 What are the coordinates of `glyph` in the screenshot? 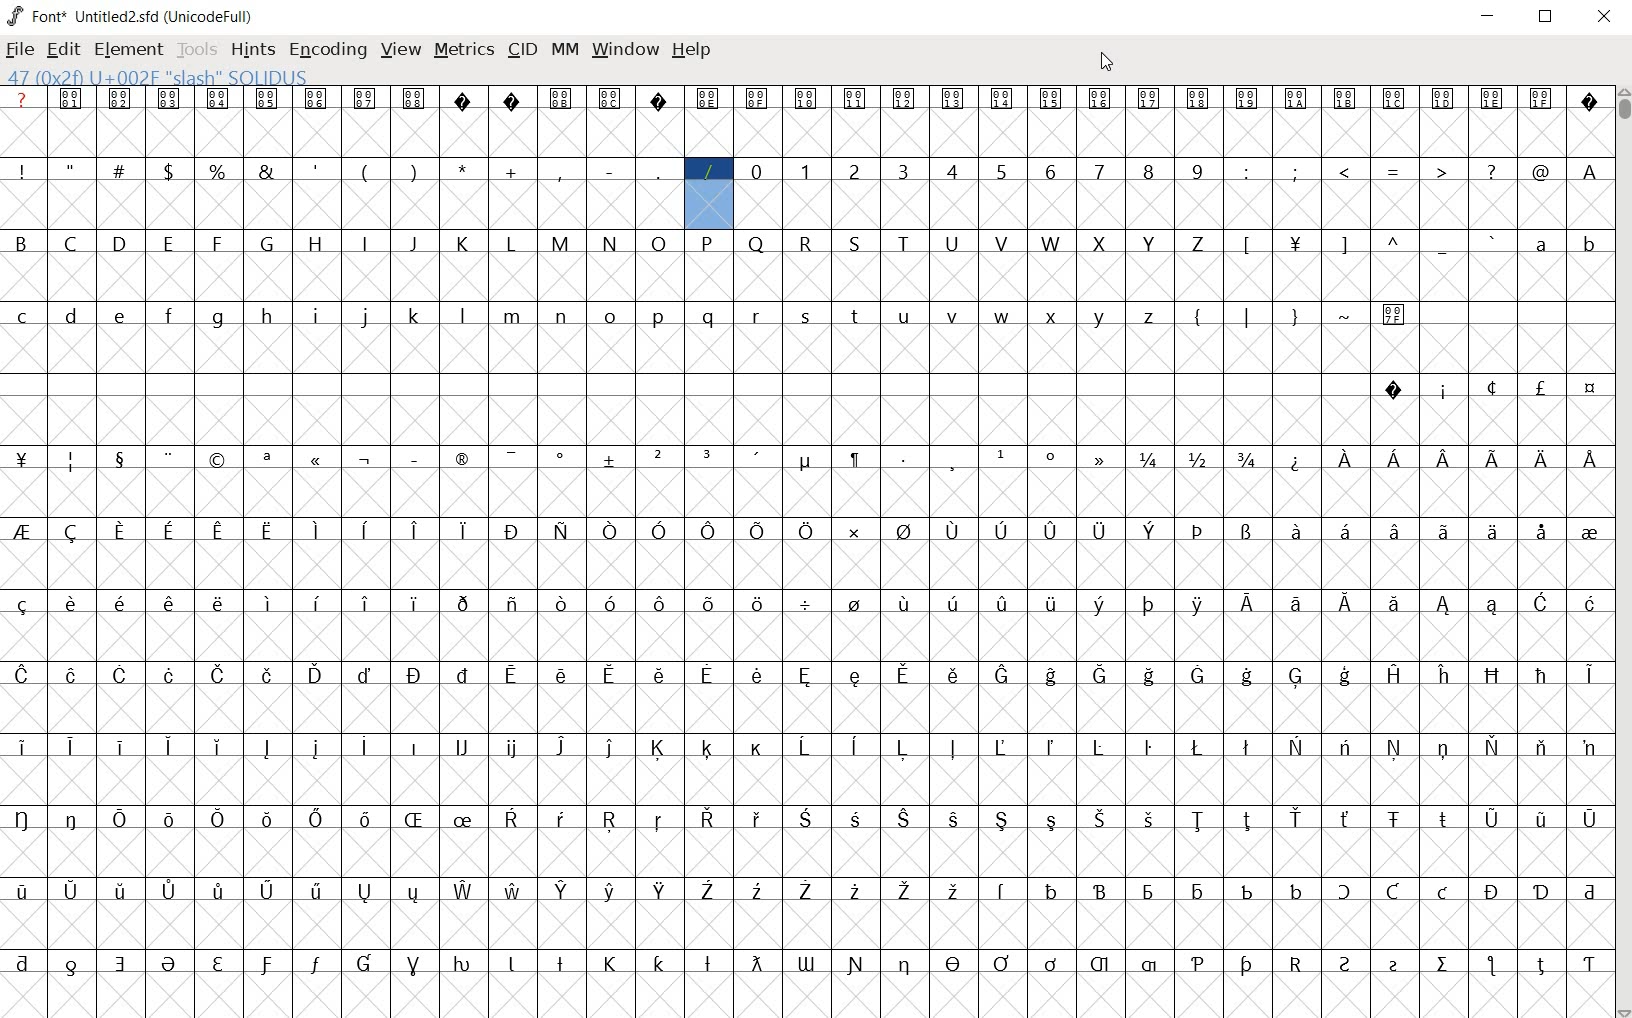 It's located at (1344, 746).